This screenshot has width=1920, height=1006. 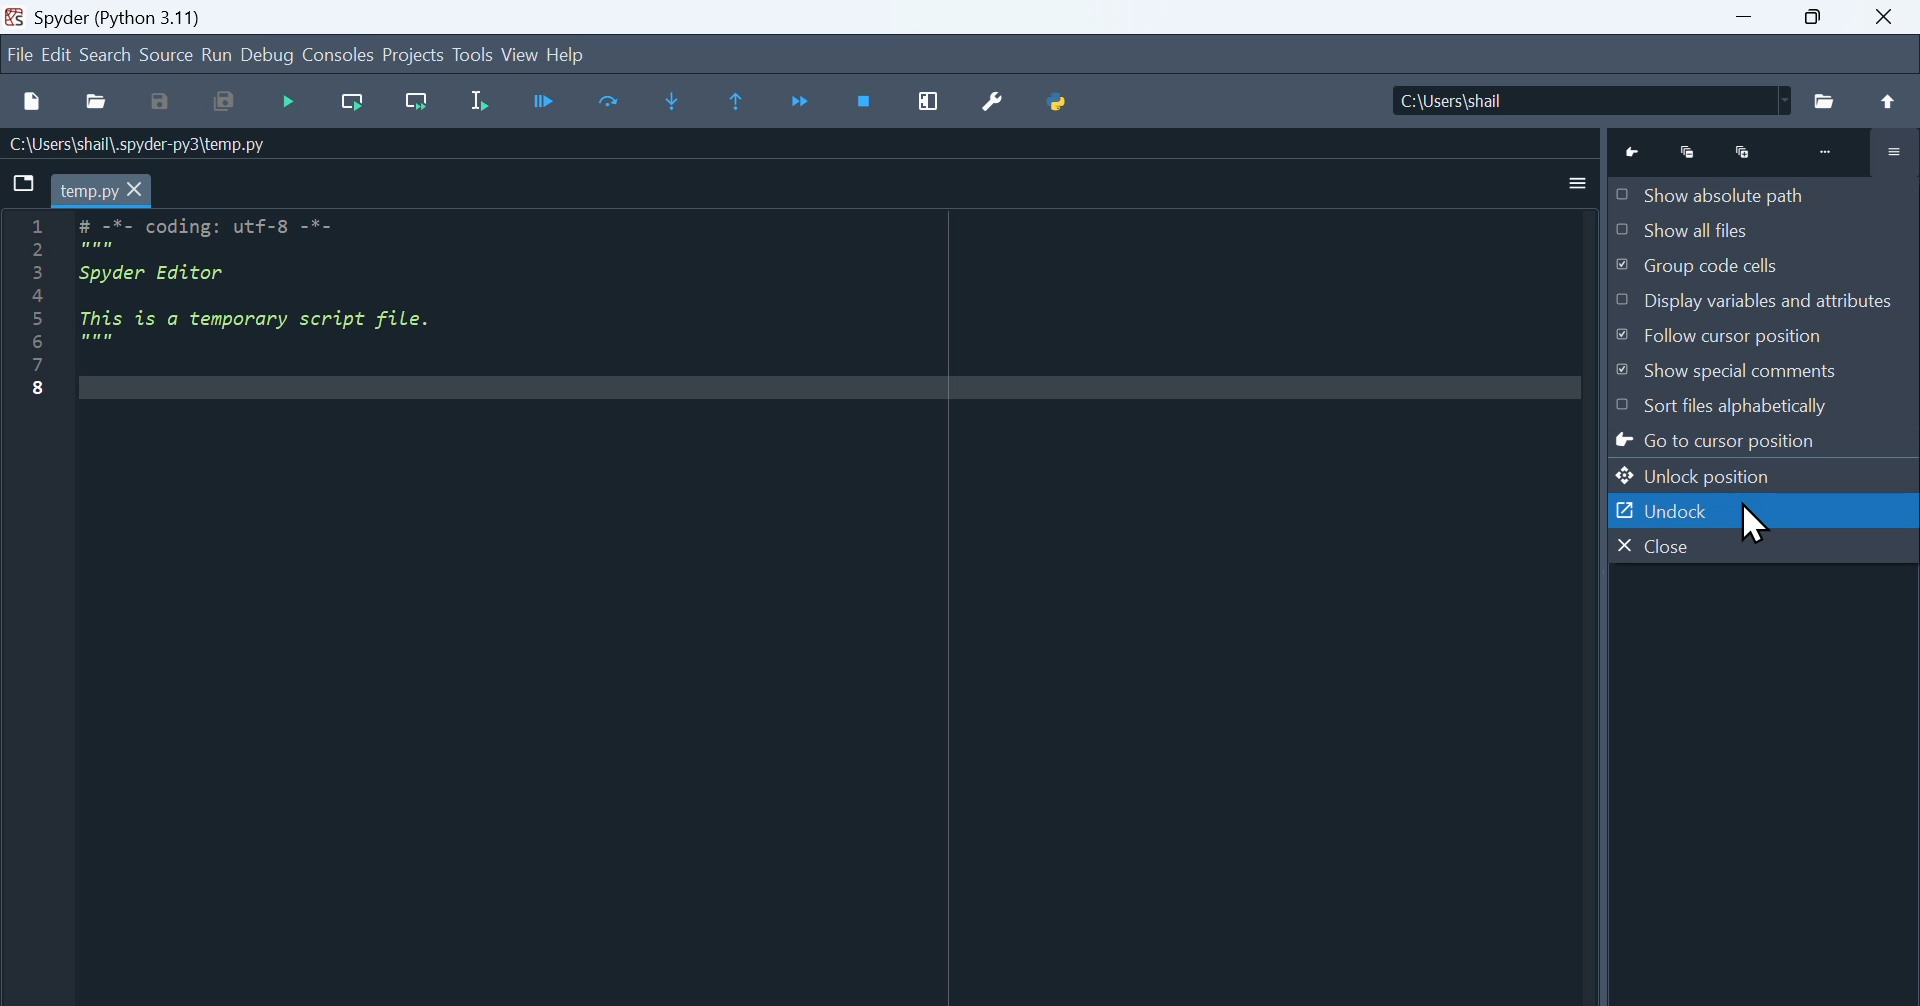 What do you see at coordinates (58, 52) in the screenshot?
I see `Edit` at bounding box center [58, 52].